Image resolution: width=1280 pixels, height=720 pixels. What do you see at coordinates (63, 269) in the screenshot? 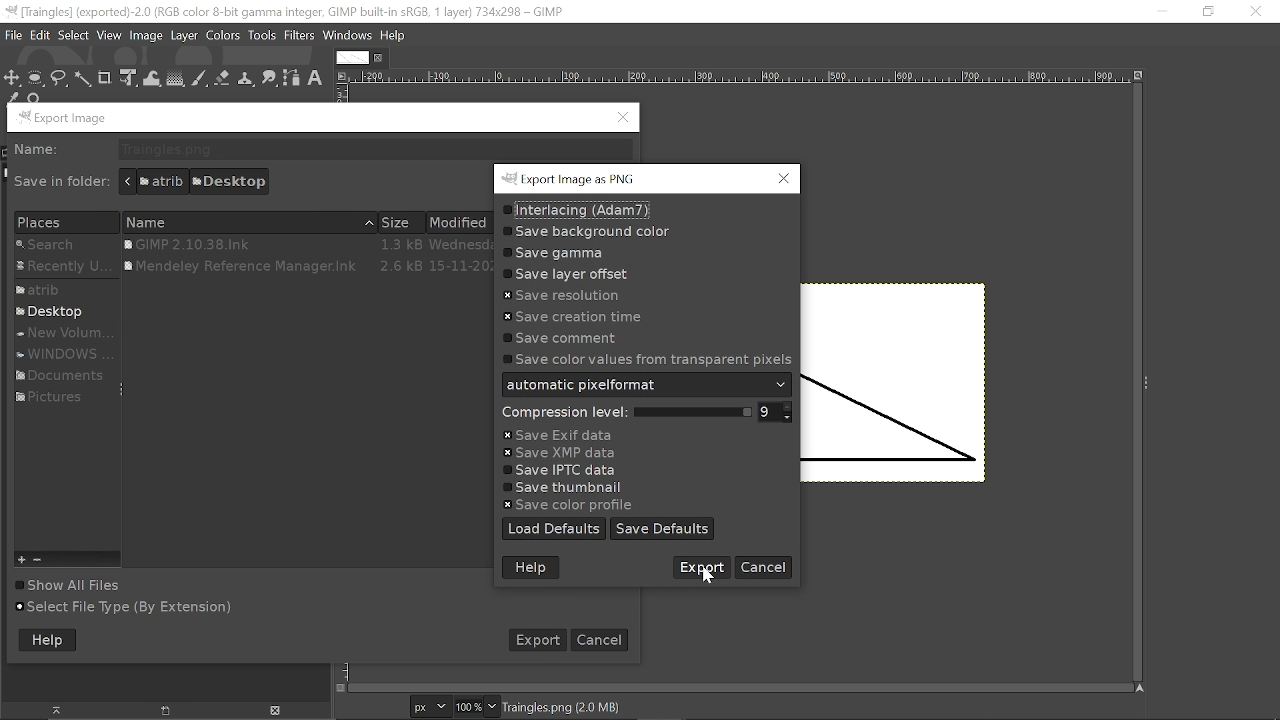
I see `Folders` at bounding box center [63, 269].